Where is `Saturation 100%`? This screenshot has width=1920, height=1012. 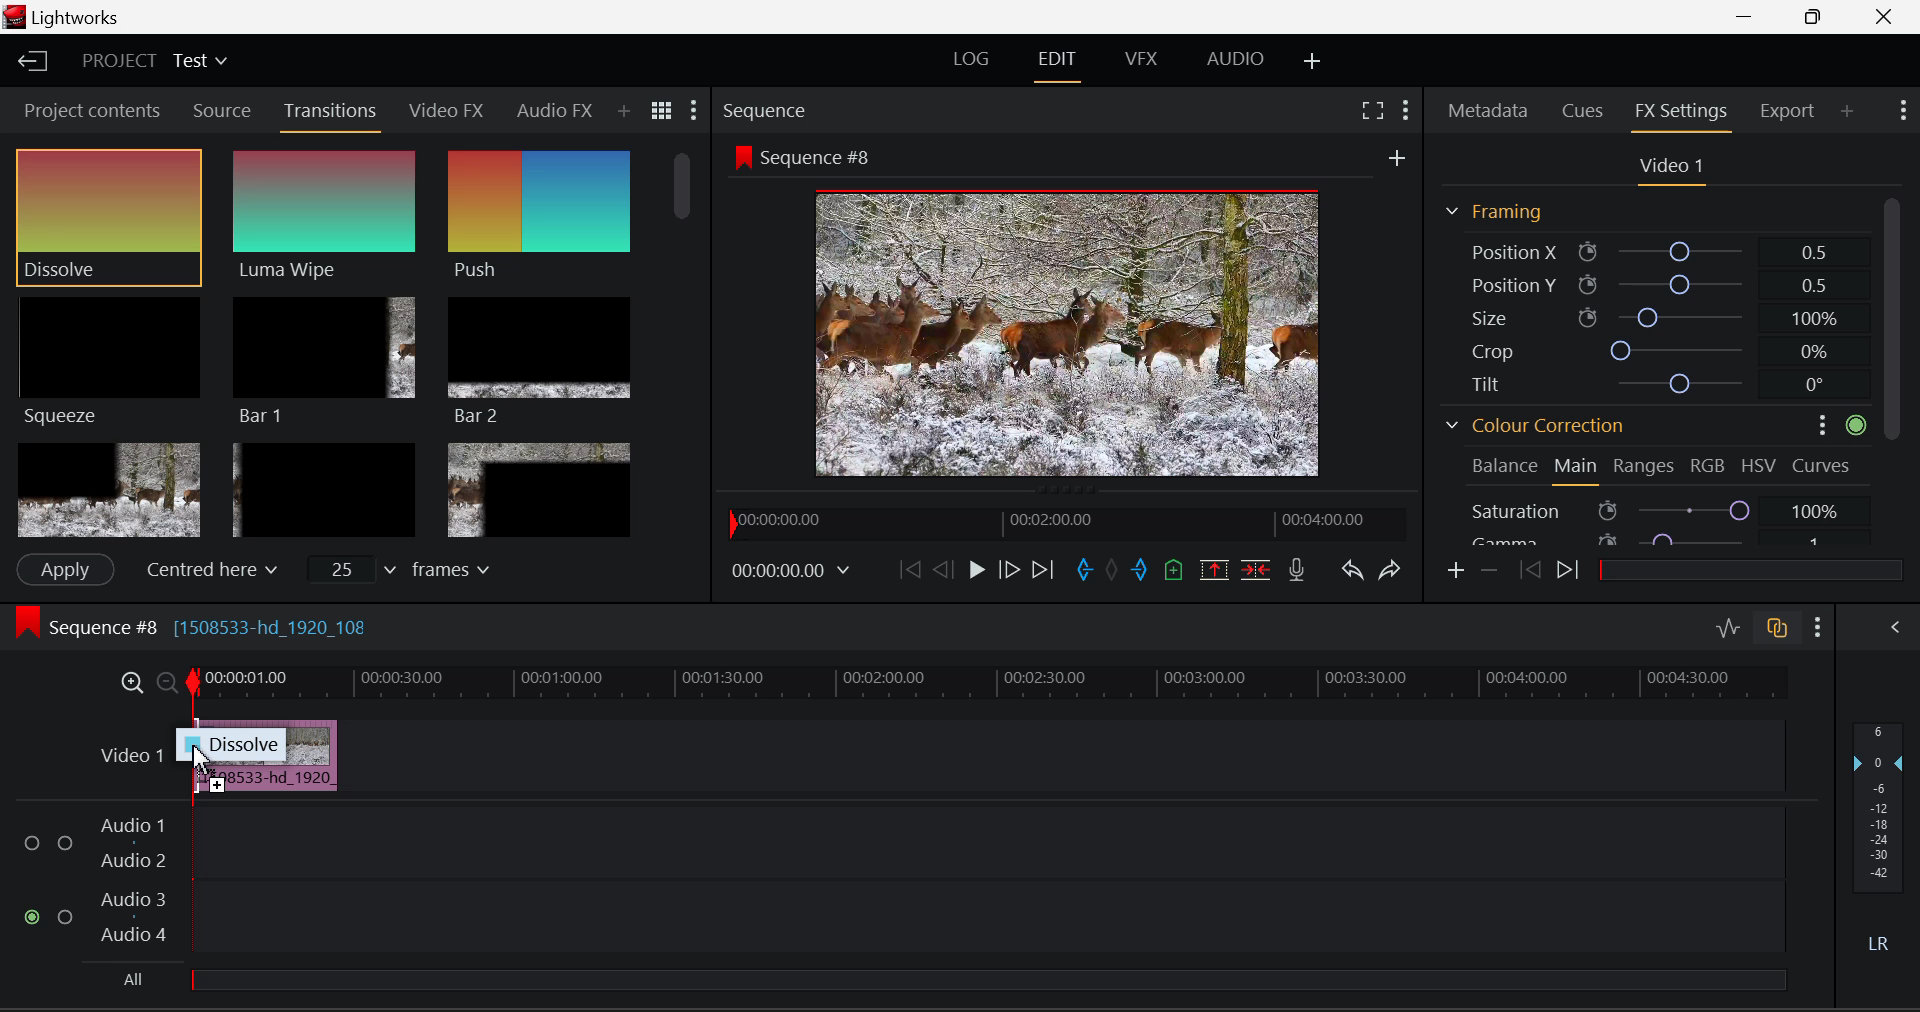 Saturation 100% is located at coordinates (1667, 506).